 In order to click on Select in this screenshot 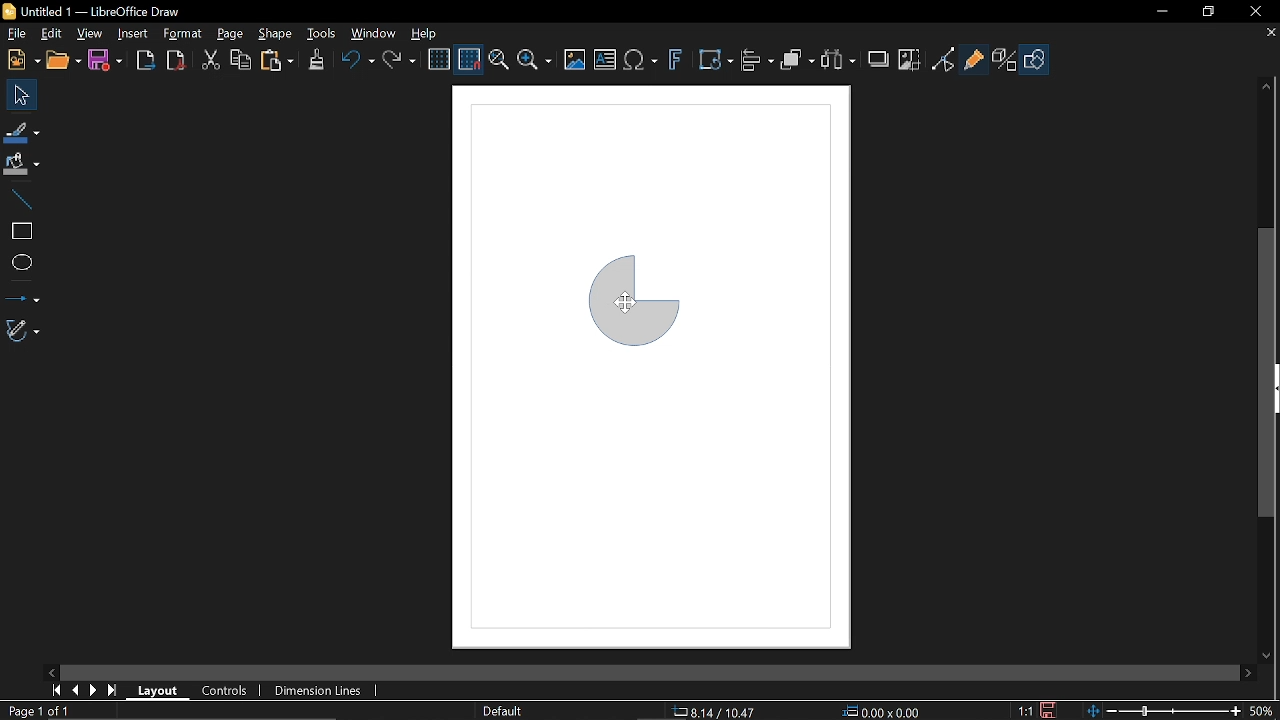, I will do `click(22, 96)`.